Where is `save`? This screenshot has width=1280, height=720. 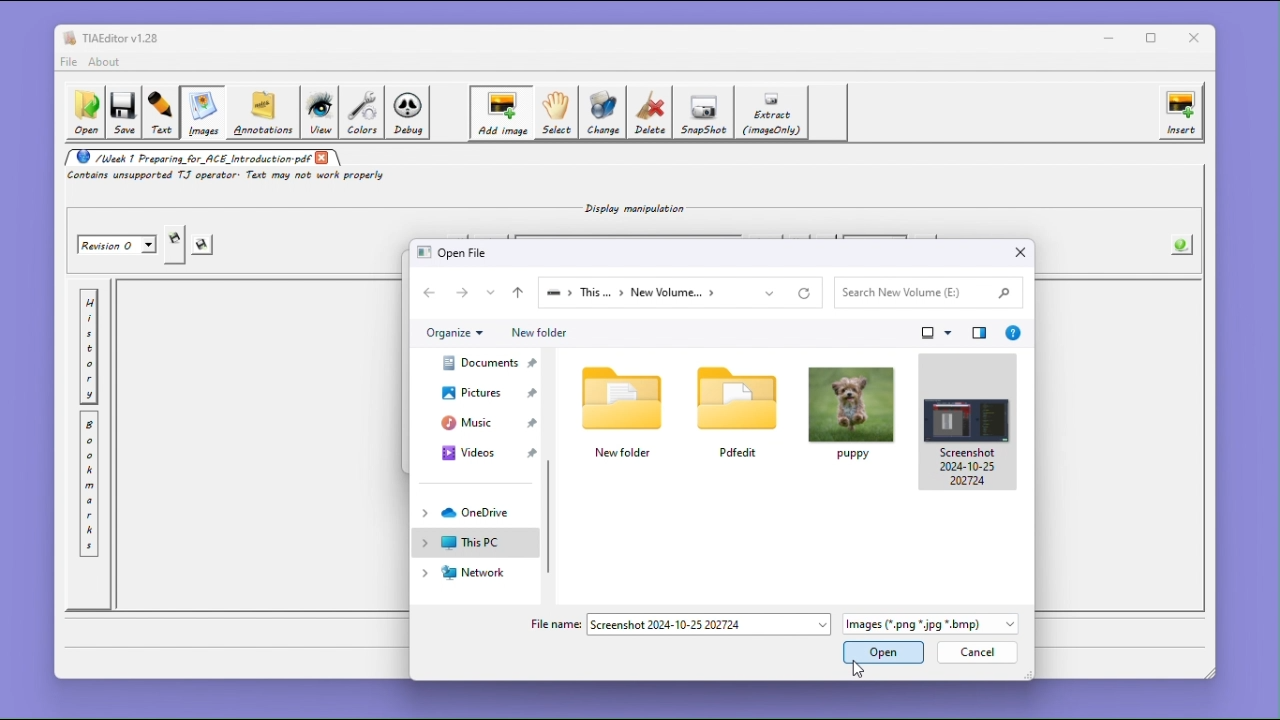 save is located at coordinates (123, 114).